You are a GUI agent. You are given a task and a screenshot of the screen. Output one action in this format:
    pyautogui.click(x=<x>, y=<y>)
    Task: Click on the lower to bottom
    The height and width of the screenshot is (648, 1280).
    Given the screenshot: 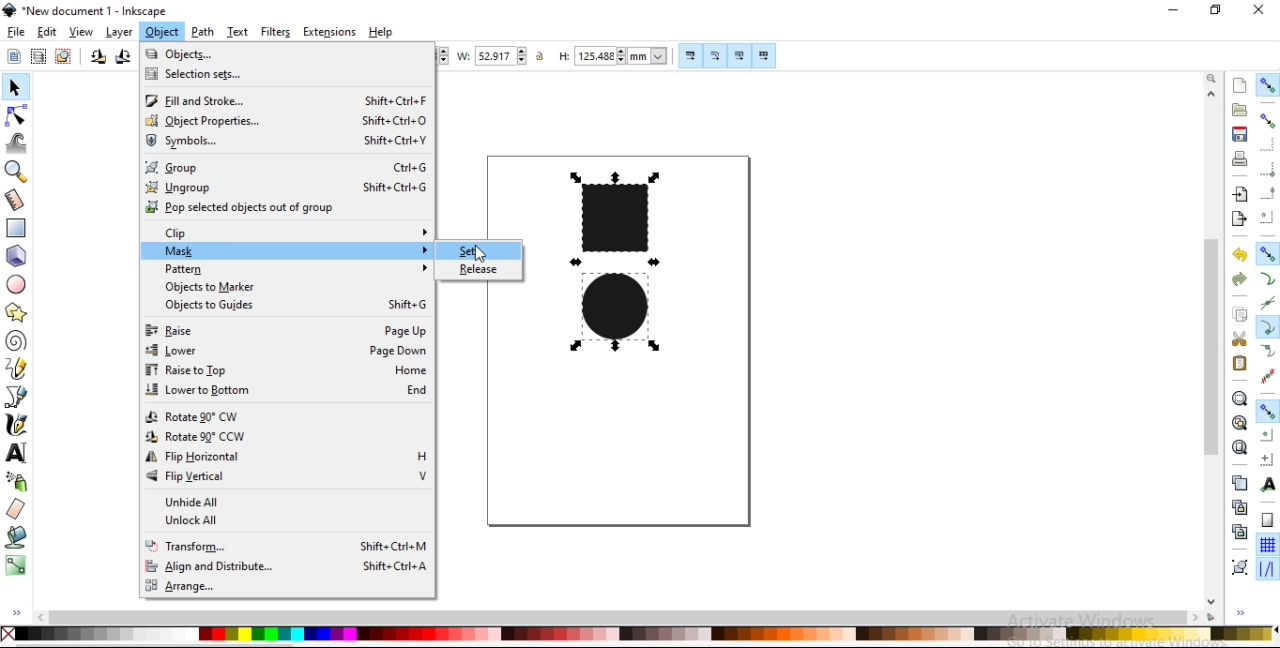 What is the action you would take?
    pyautogui.click(x=286, y=391)
    